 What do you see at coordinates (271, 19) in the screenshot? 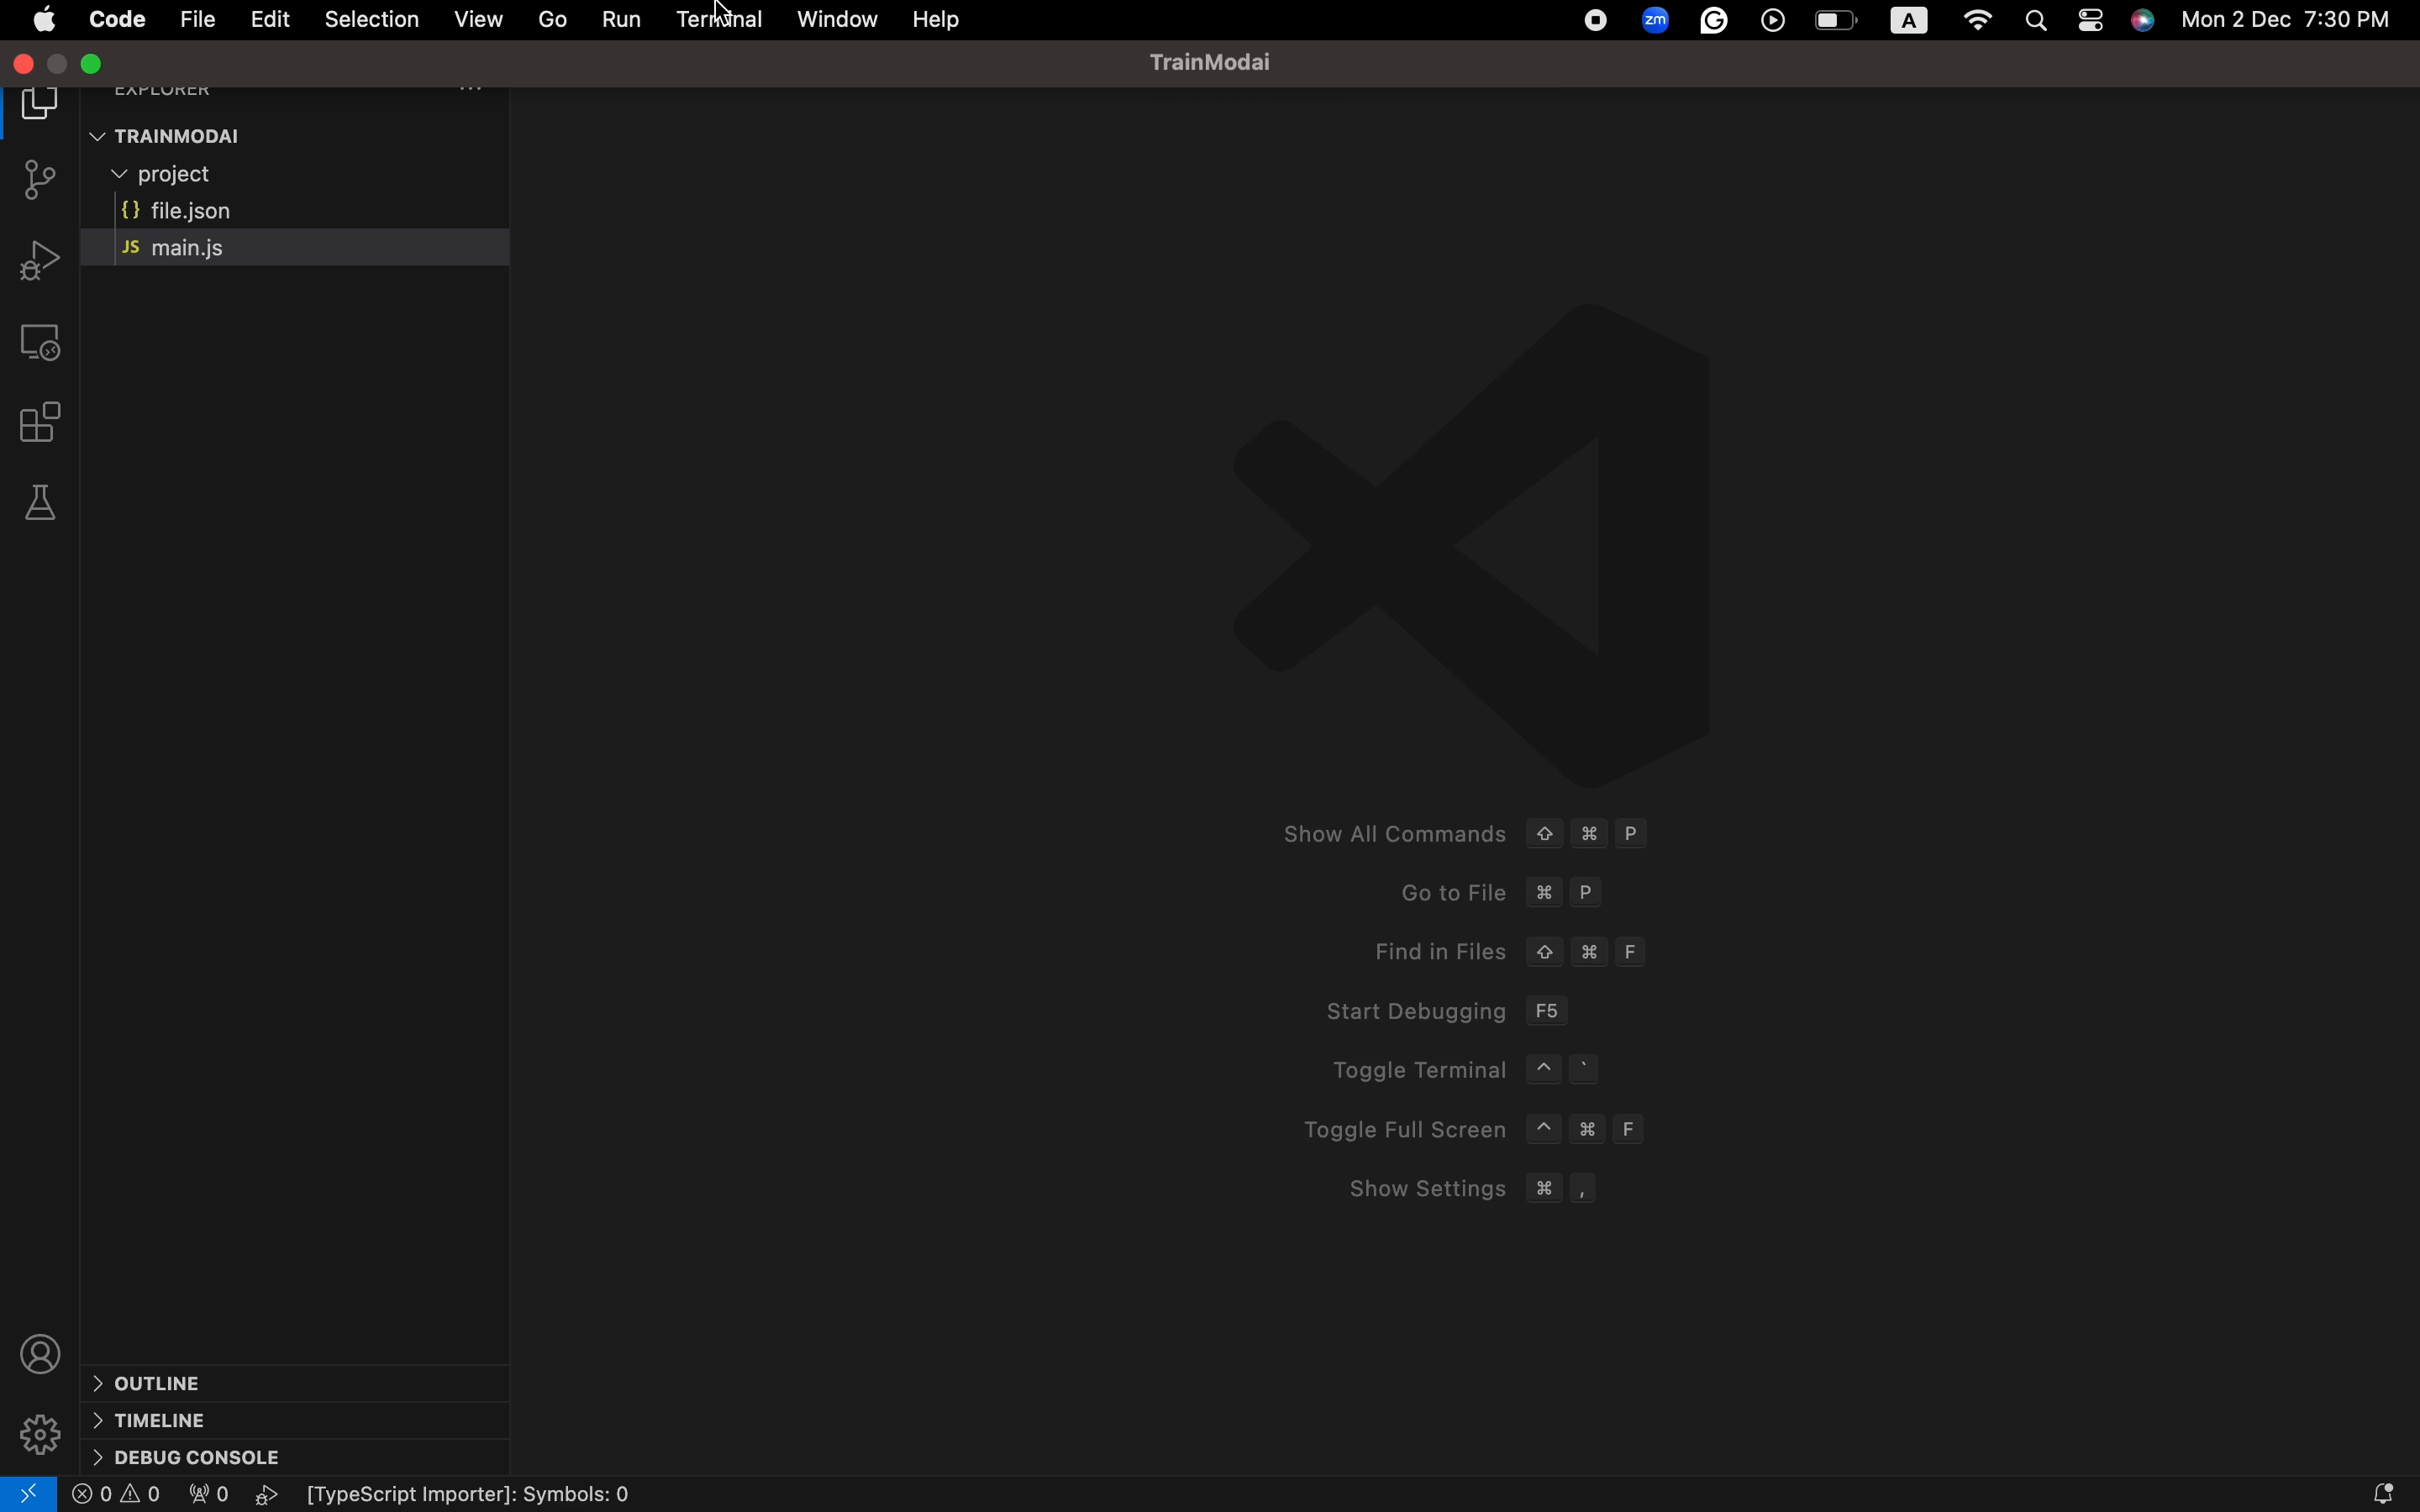
I see `edit` at bounding box center [271, 19].